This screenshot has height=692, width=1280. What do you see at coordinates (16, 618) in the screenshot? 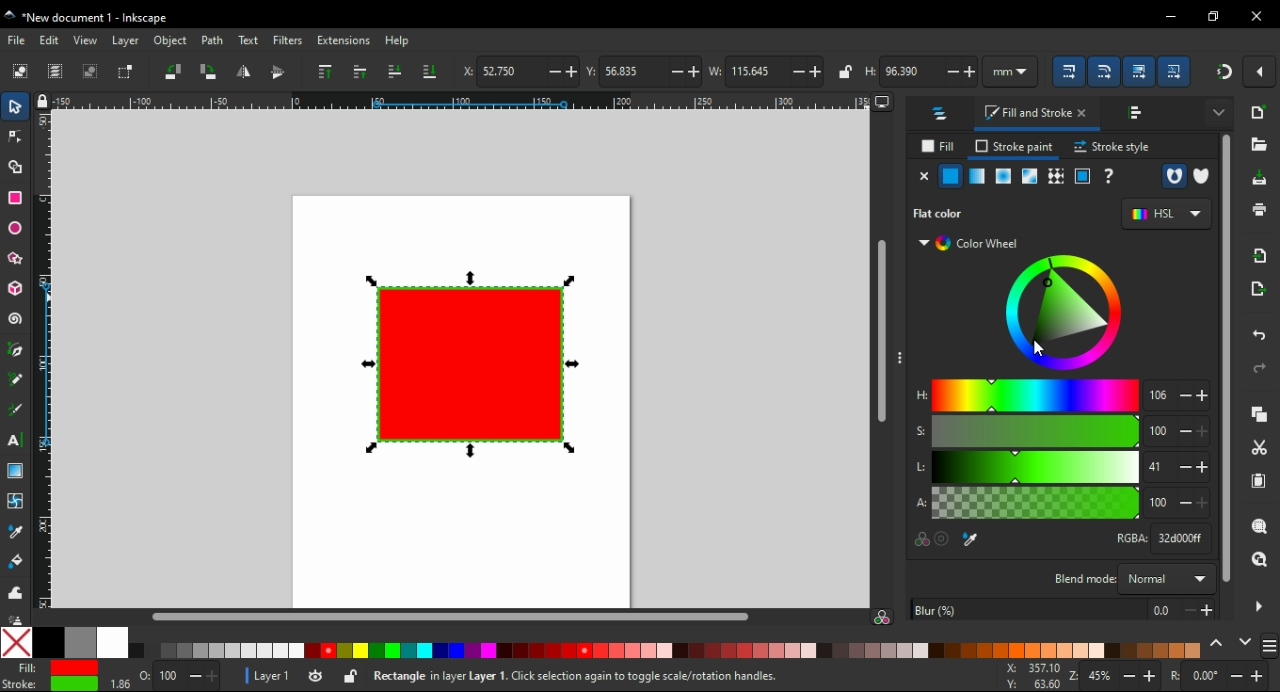
I see `paint spray` at bounding box center [16, 618].